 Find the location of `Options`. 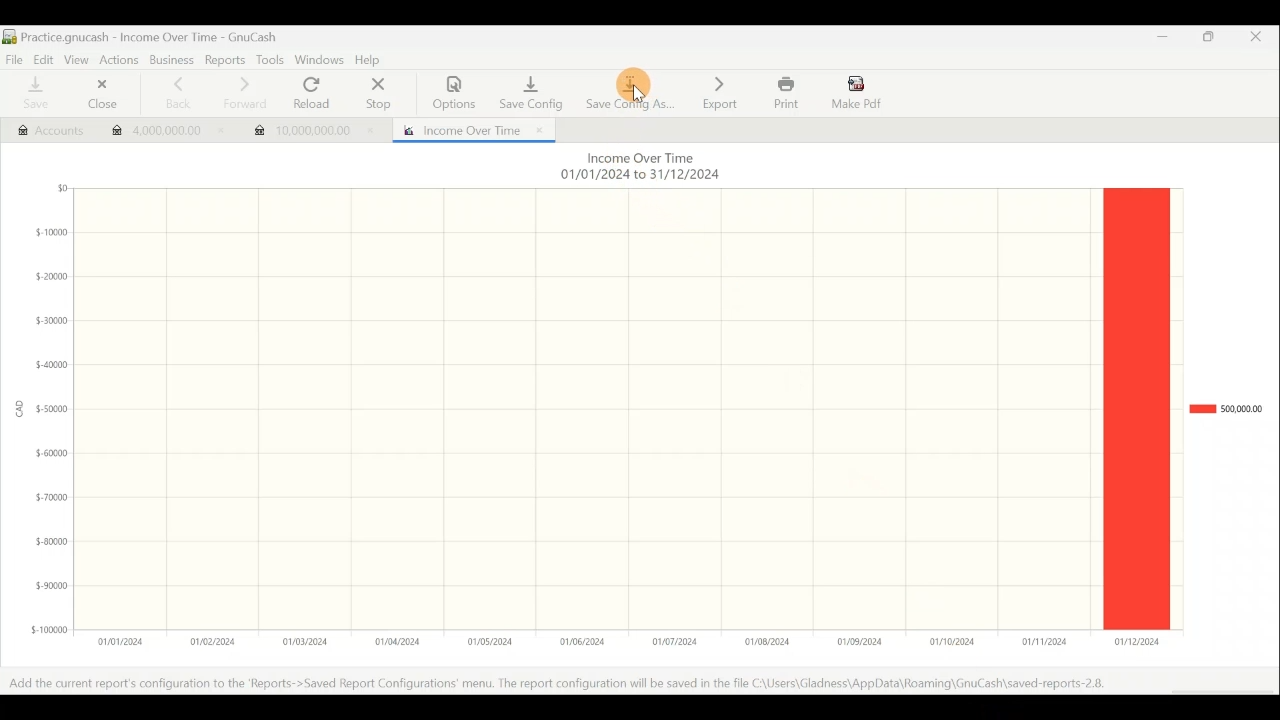

Options is located at coordinates (455, 93).